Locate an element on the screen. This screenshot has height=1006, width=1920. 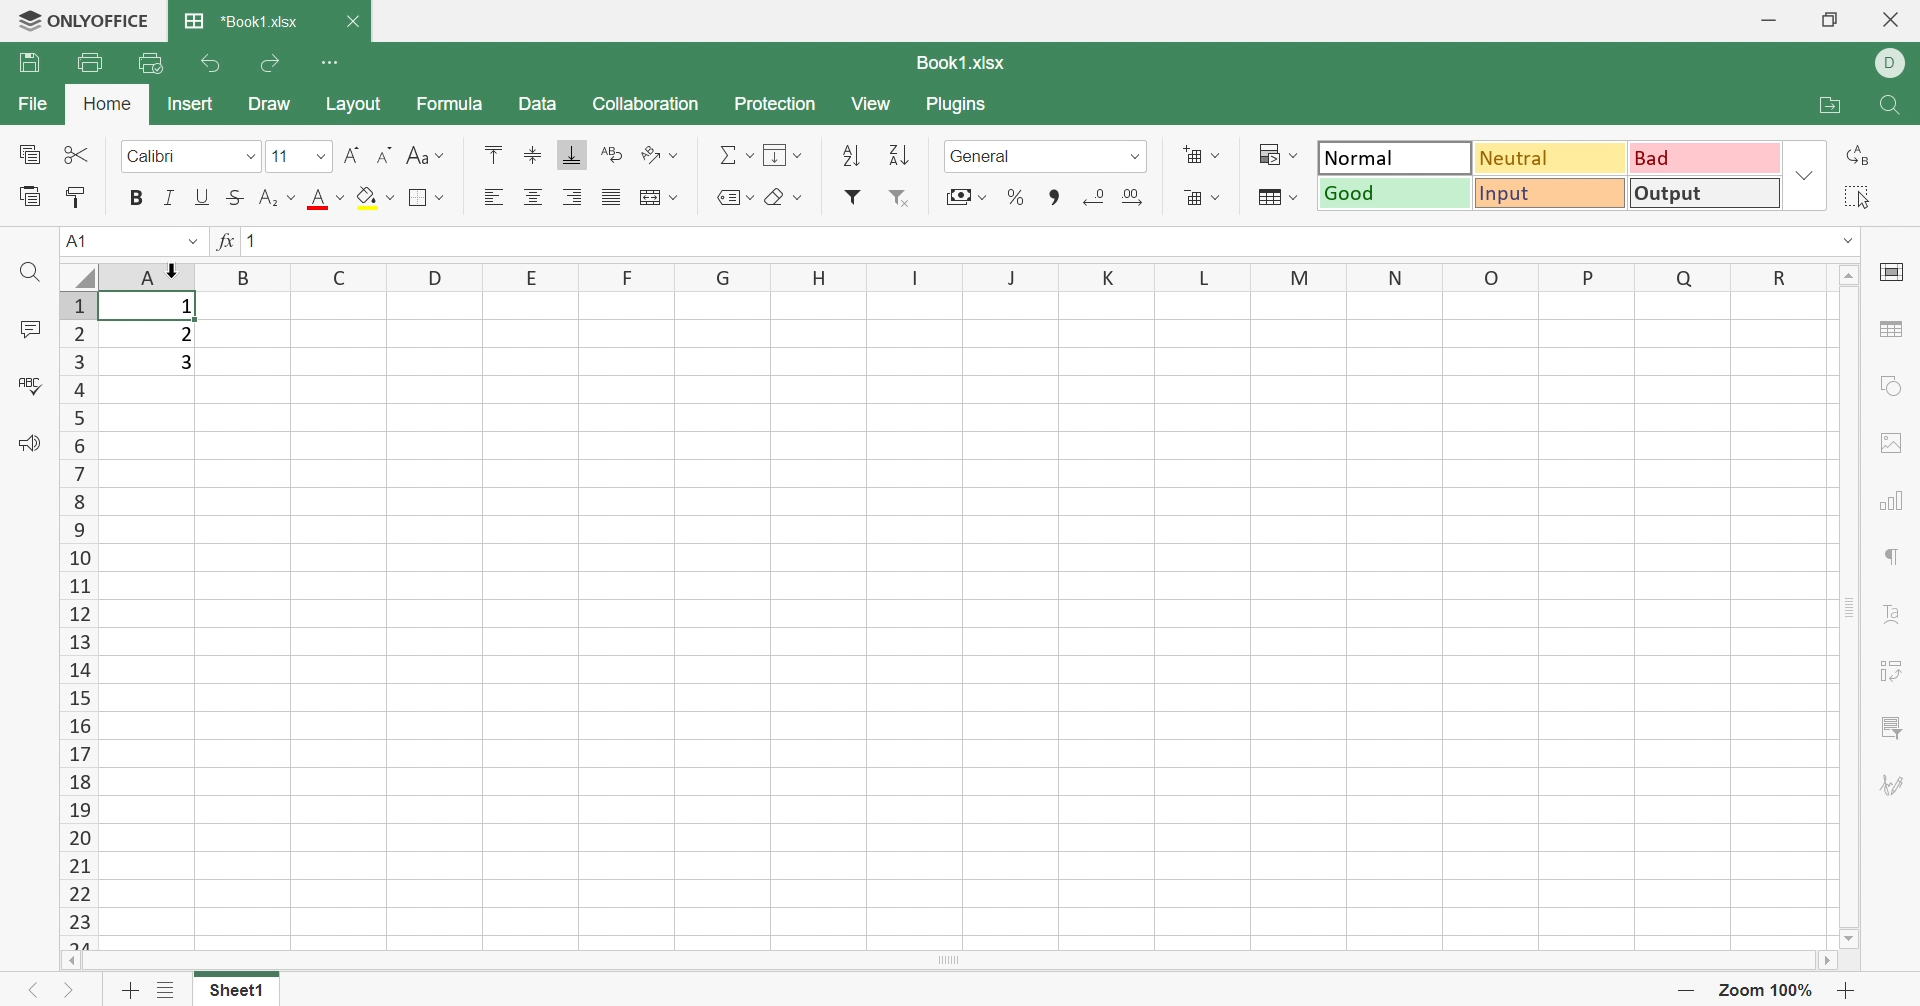
Feedback & Support is located at coordinates (28, 443).